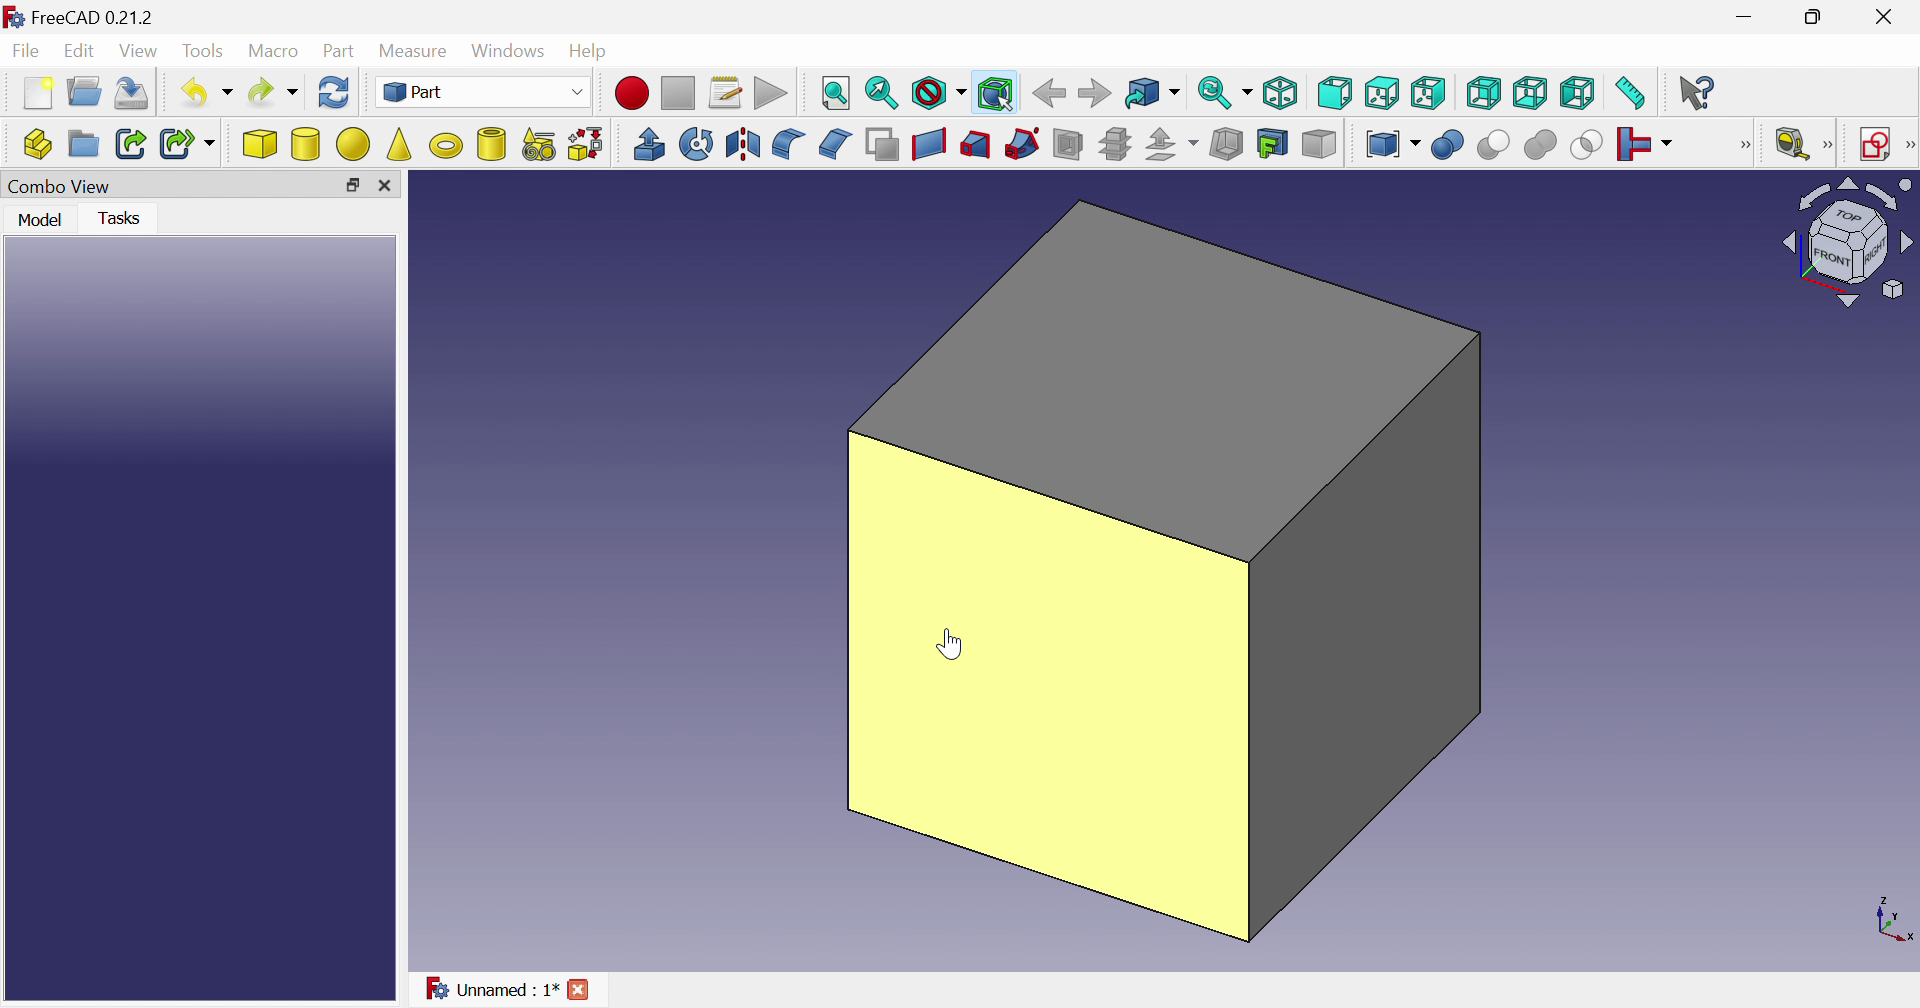 Image resolution: width=1920 pixels, height=1008 pixels. What do you see at coordinates (696, 144) in the screenshot?
I see `Revolve...` at bounding box center [696, 144].